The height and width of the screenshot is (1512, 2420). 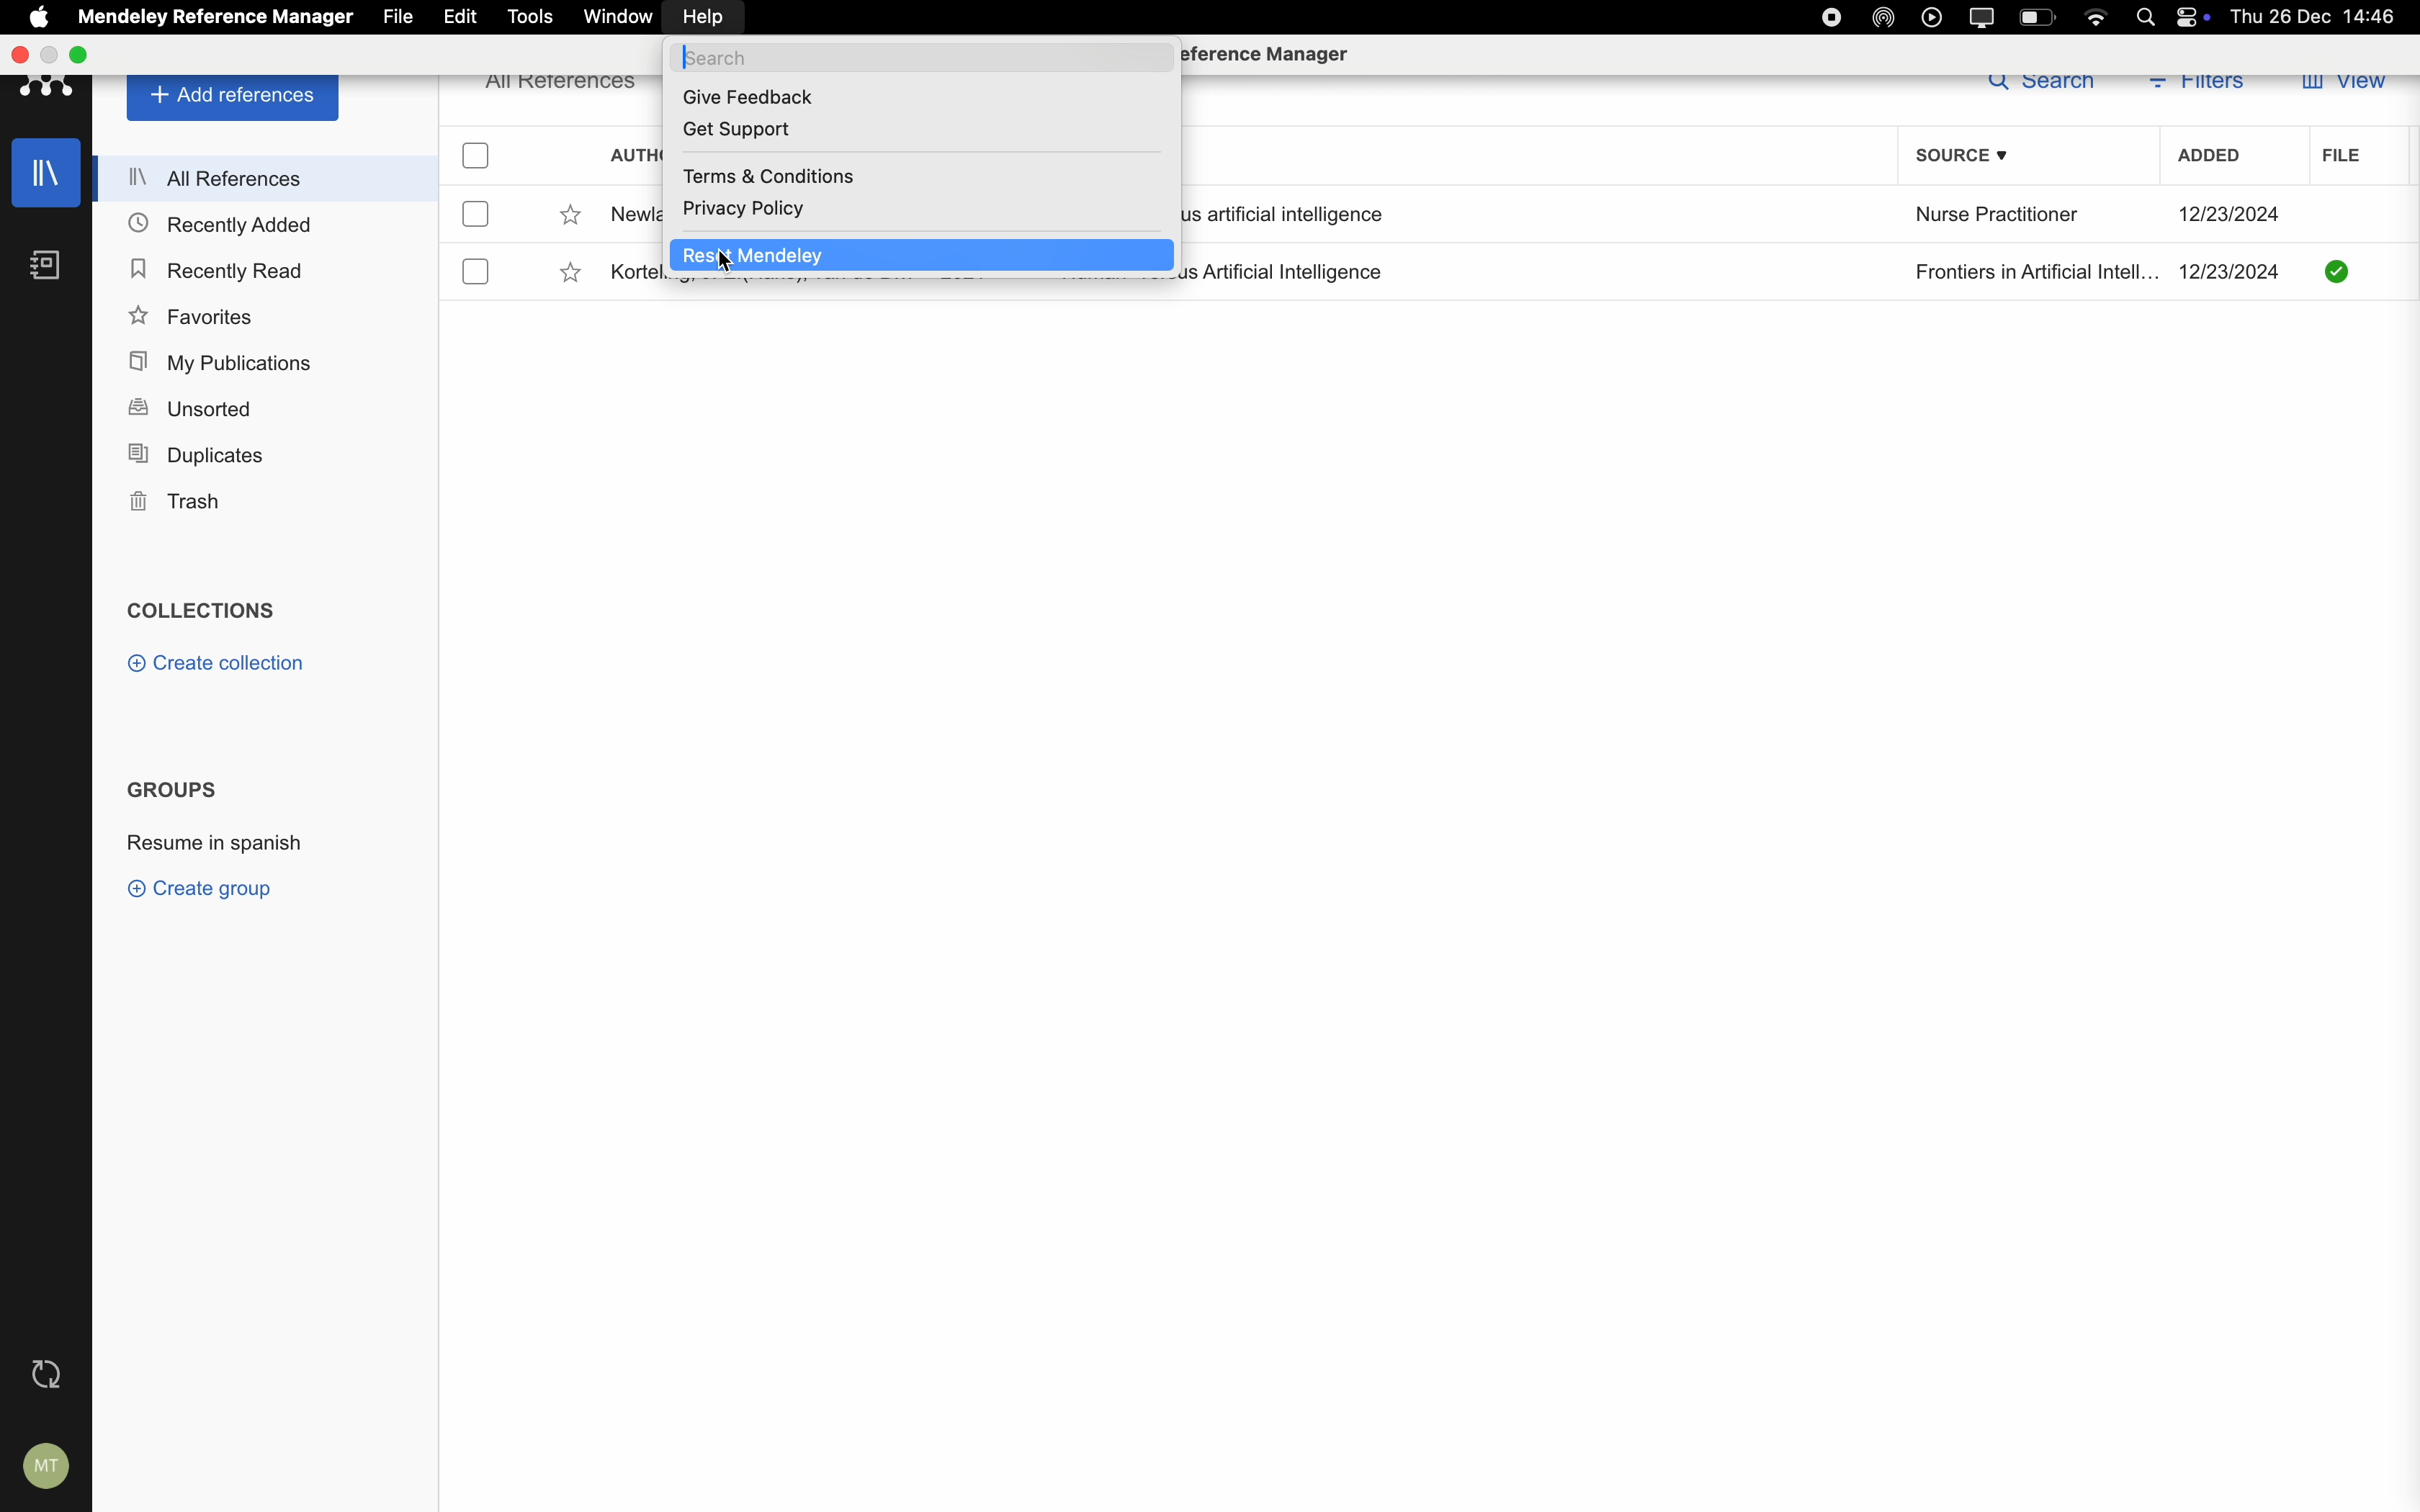 What do you see at coordinates (570, 270) in the screenshot?
I see `favorite` at bounding box center [570, 270].